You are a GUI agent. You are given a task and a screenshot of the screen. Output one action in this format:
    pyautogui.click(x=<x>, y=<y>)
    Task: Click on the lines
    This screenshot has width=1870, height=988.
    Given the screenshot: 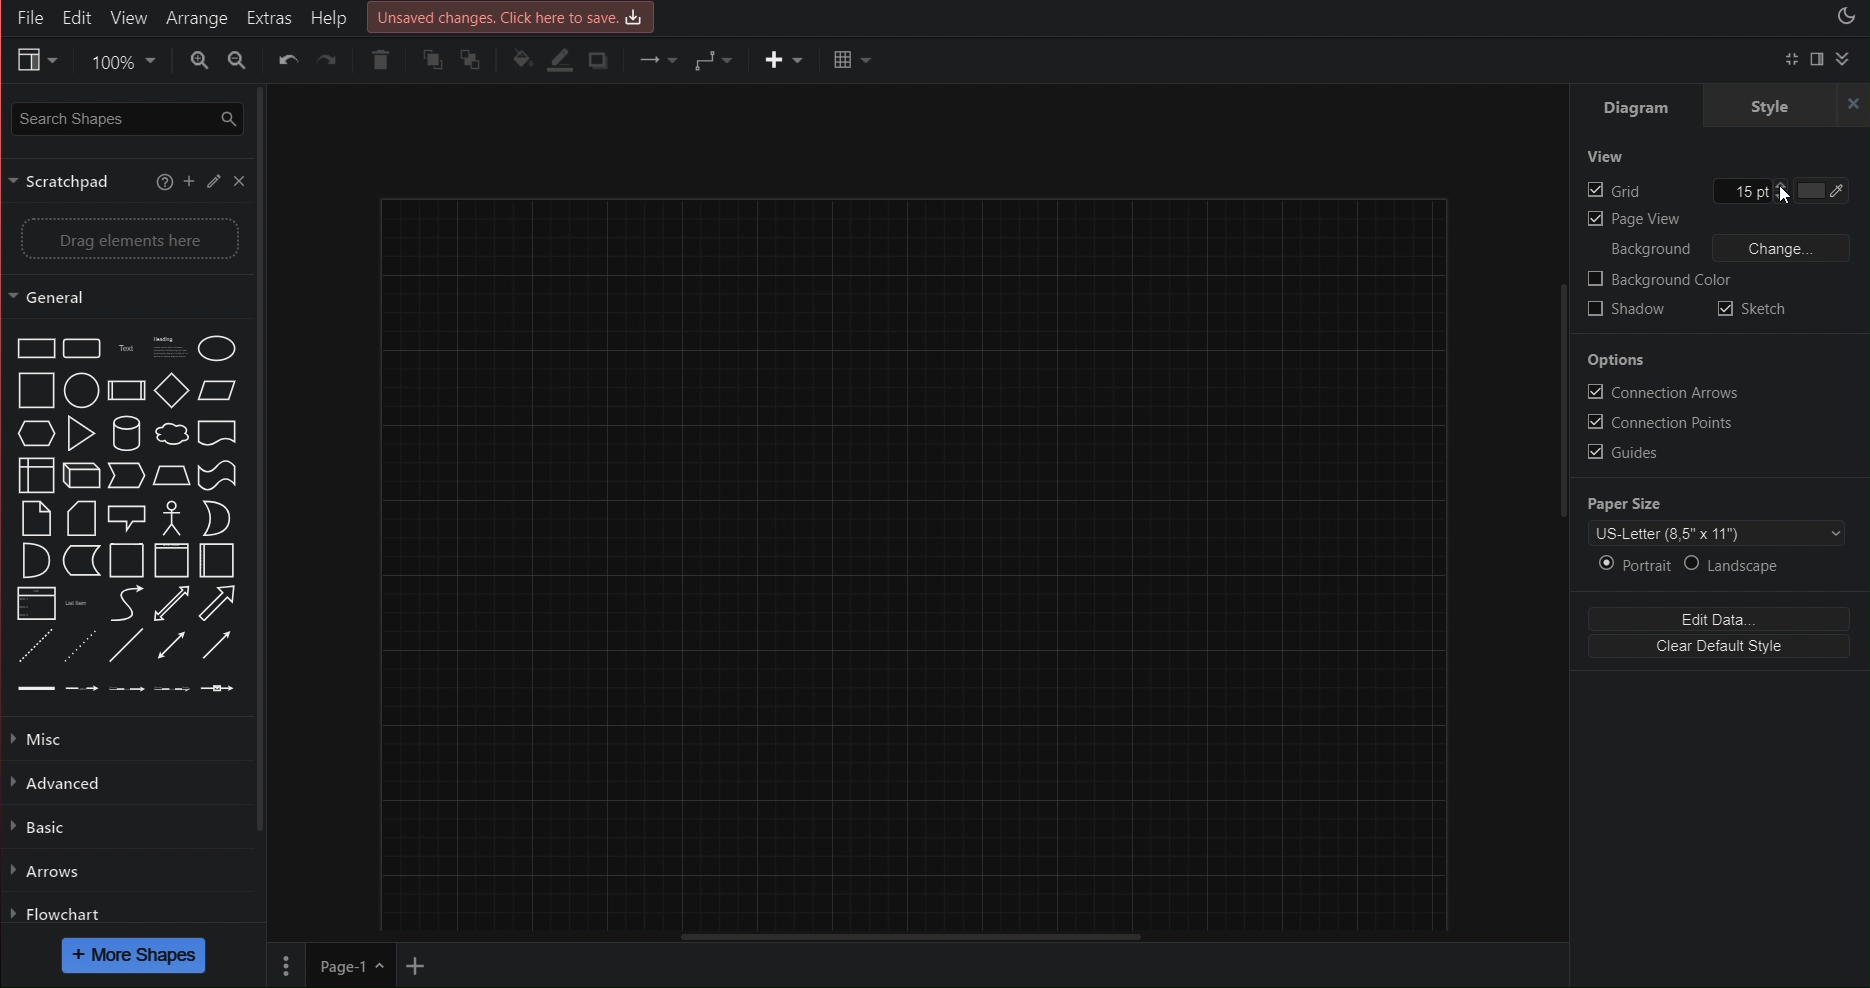 What is the action you would take?
    pyautogui.click(x=127, y=644)
    